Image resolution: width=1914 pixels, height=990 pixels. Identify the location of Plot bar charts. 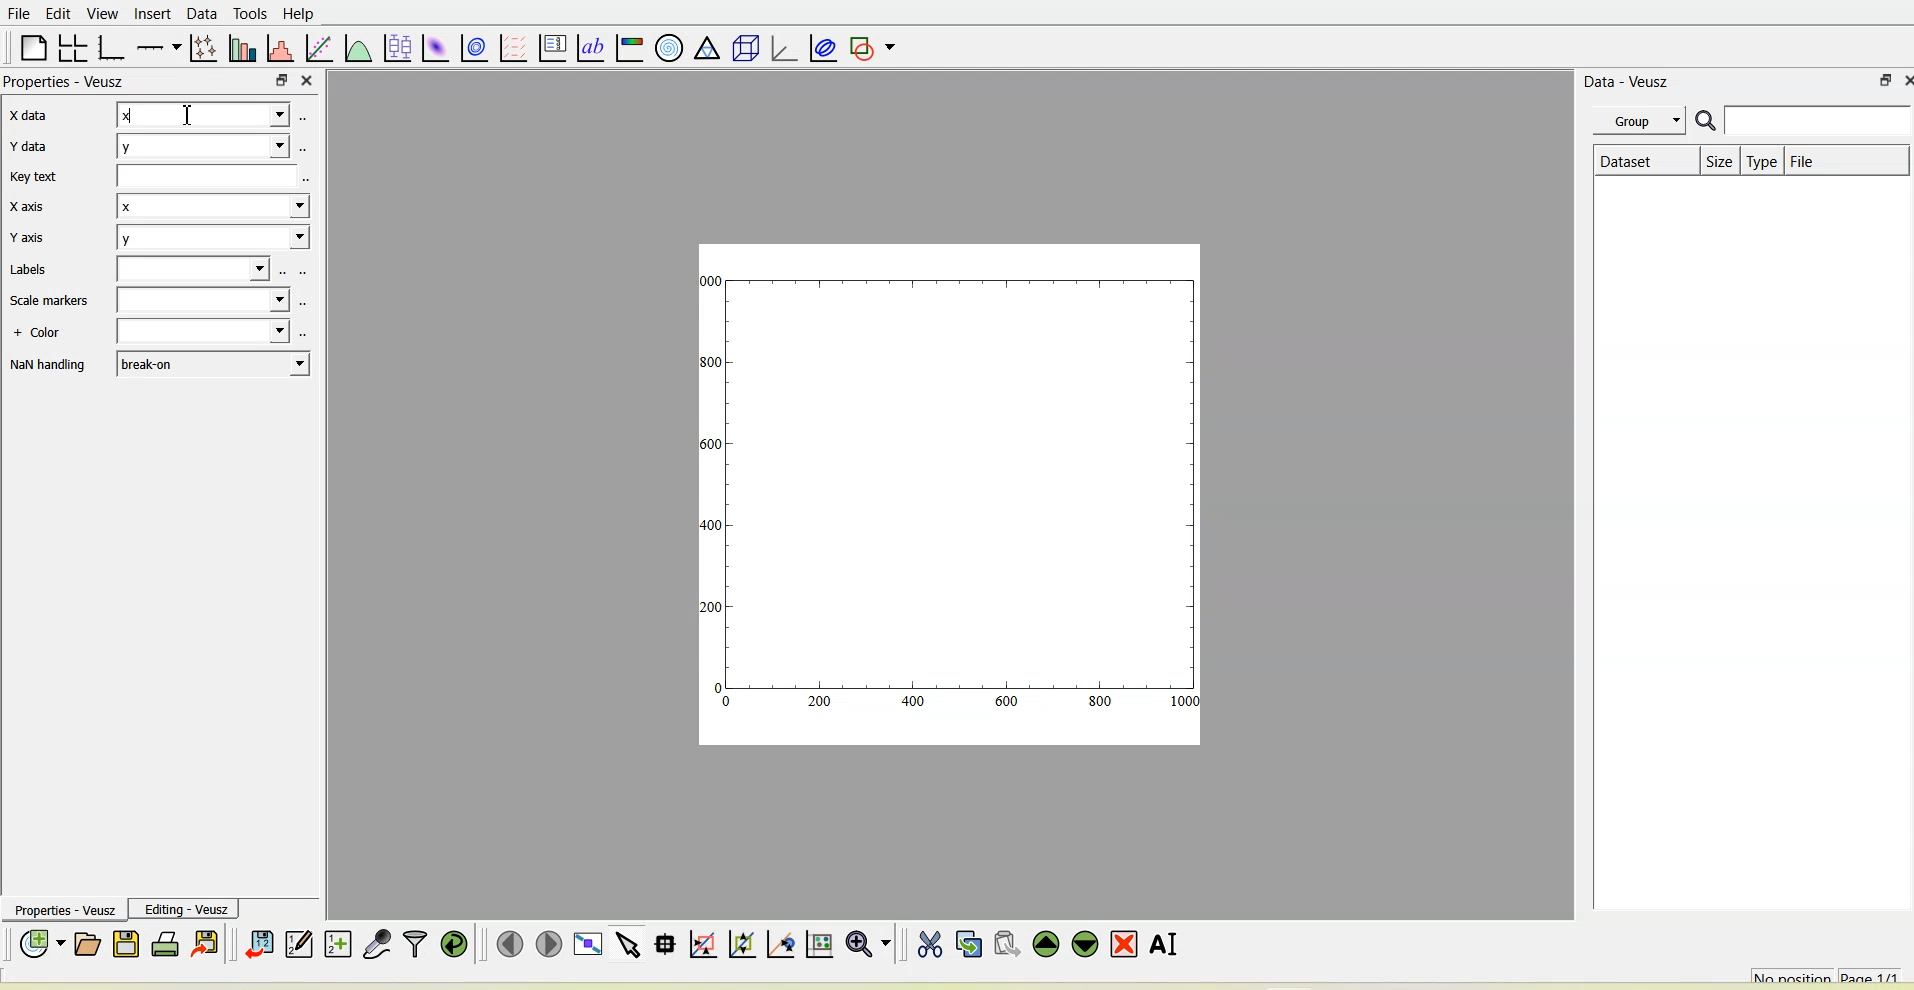
(242, 49).